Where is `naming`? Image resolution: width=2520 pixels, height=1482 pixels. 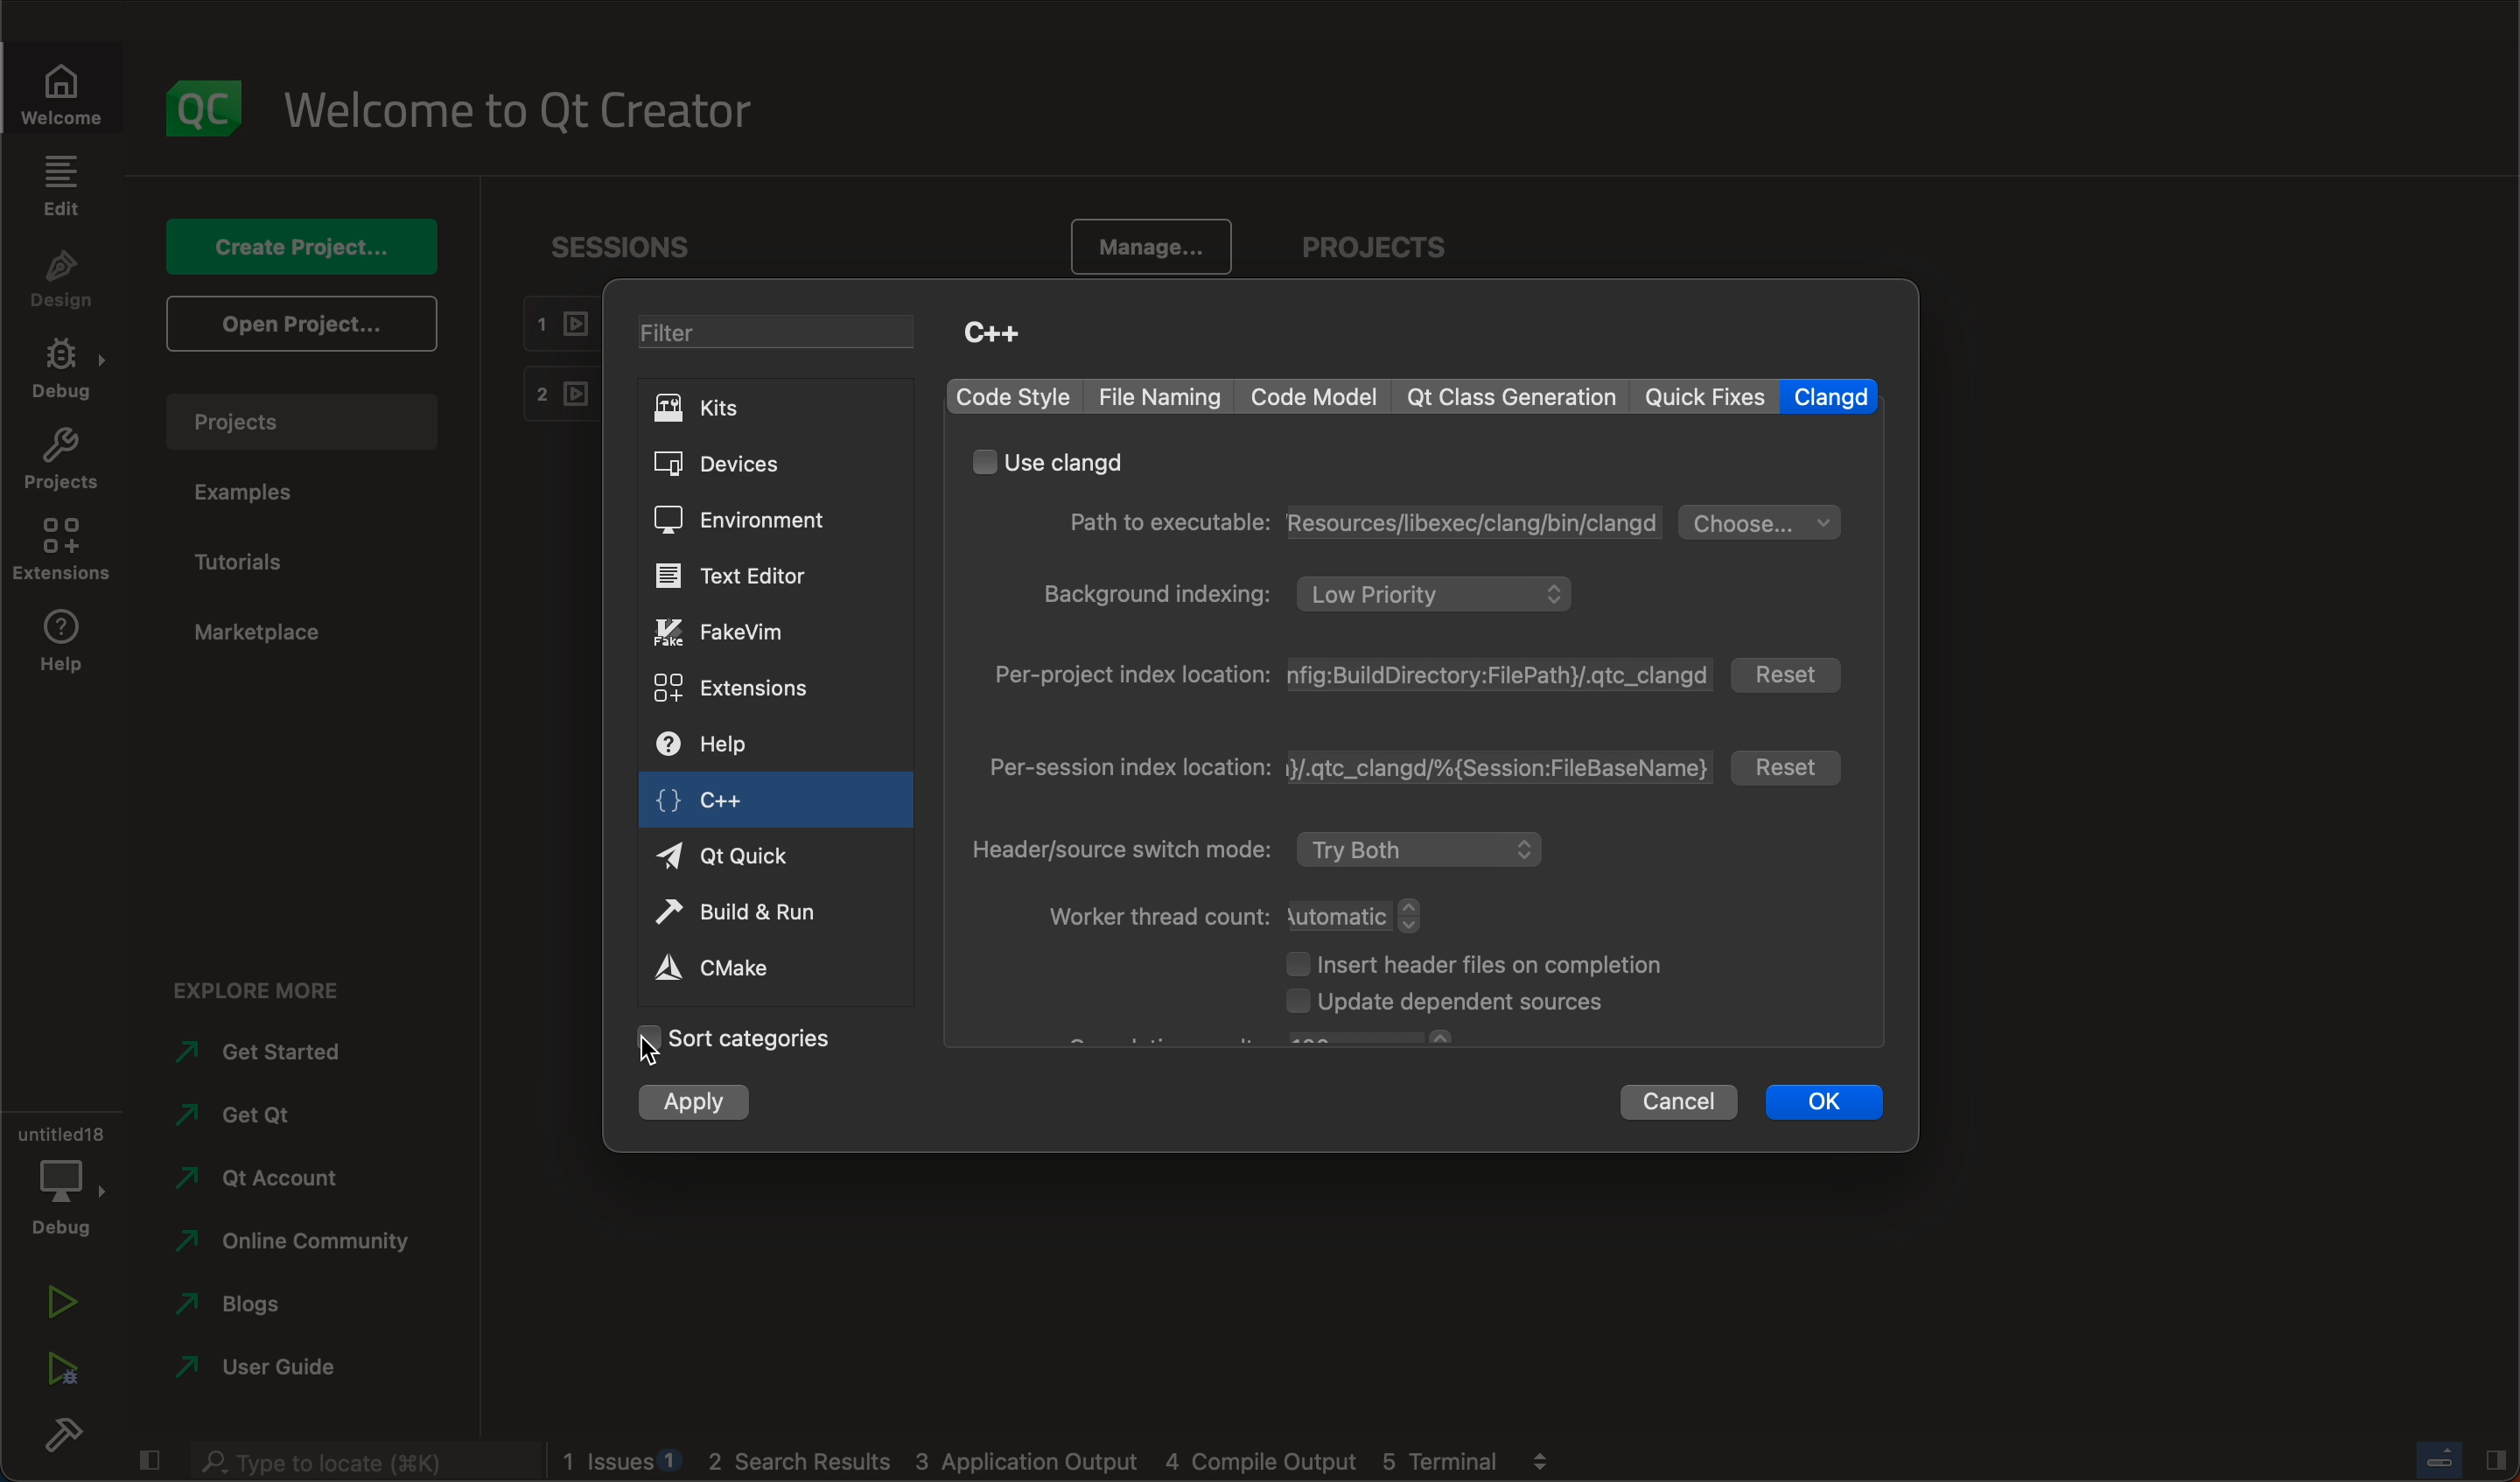
naming is located at coordinates (1161, 396).